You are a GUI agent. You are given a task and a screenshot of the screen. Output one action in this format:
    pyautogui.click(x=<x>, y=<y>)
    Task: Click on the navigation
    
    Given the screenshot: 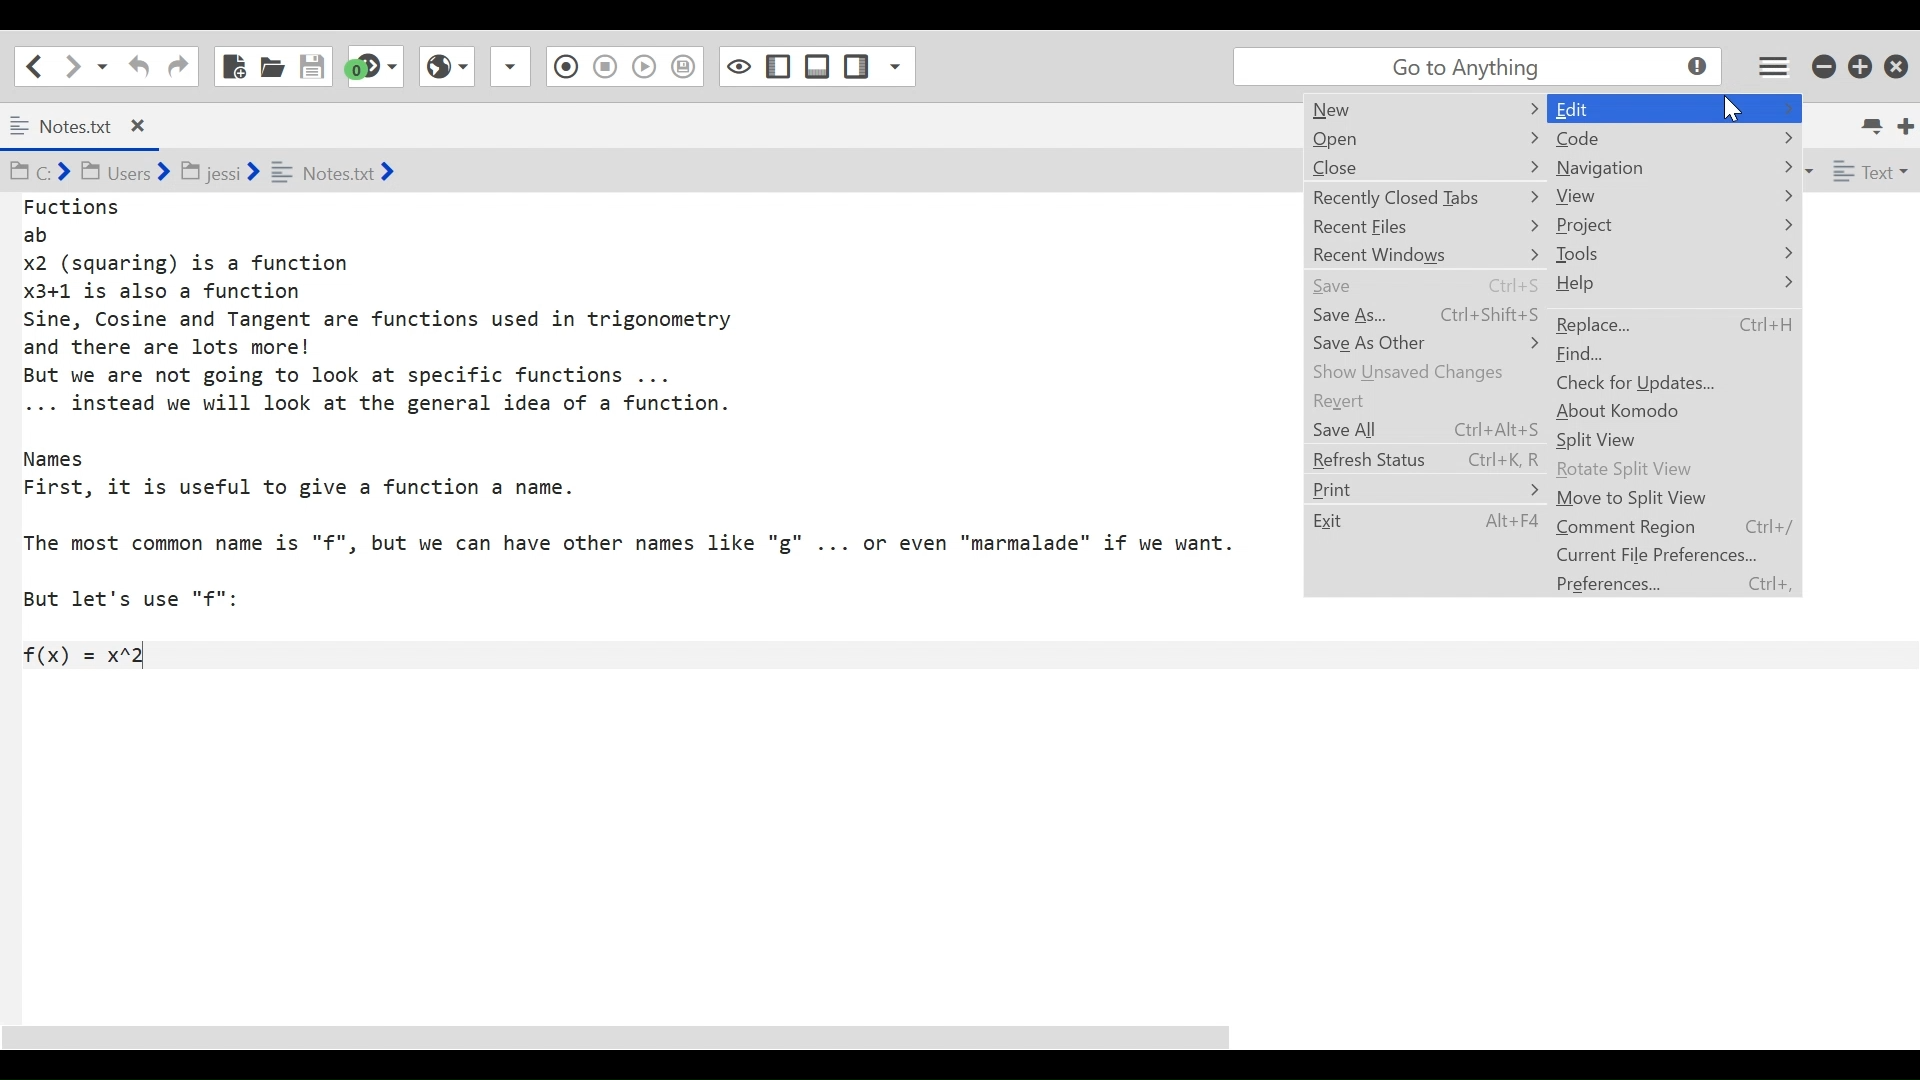 What is the action you would take?
    pyautogui.click(x=1679, y=169)
    